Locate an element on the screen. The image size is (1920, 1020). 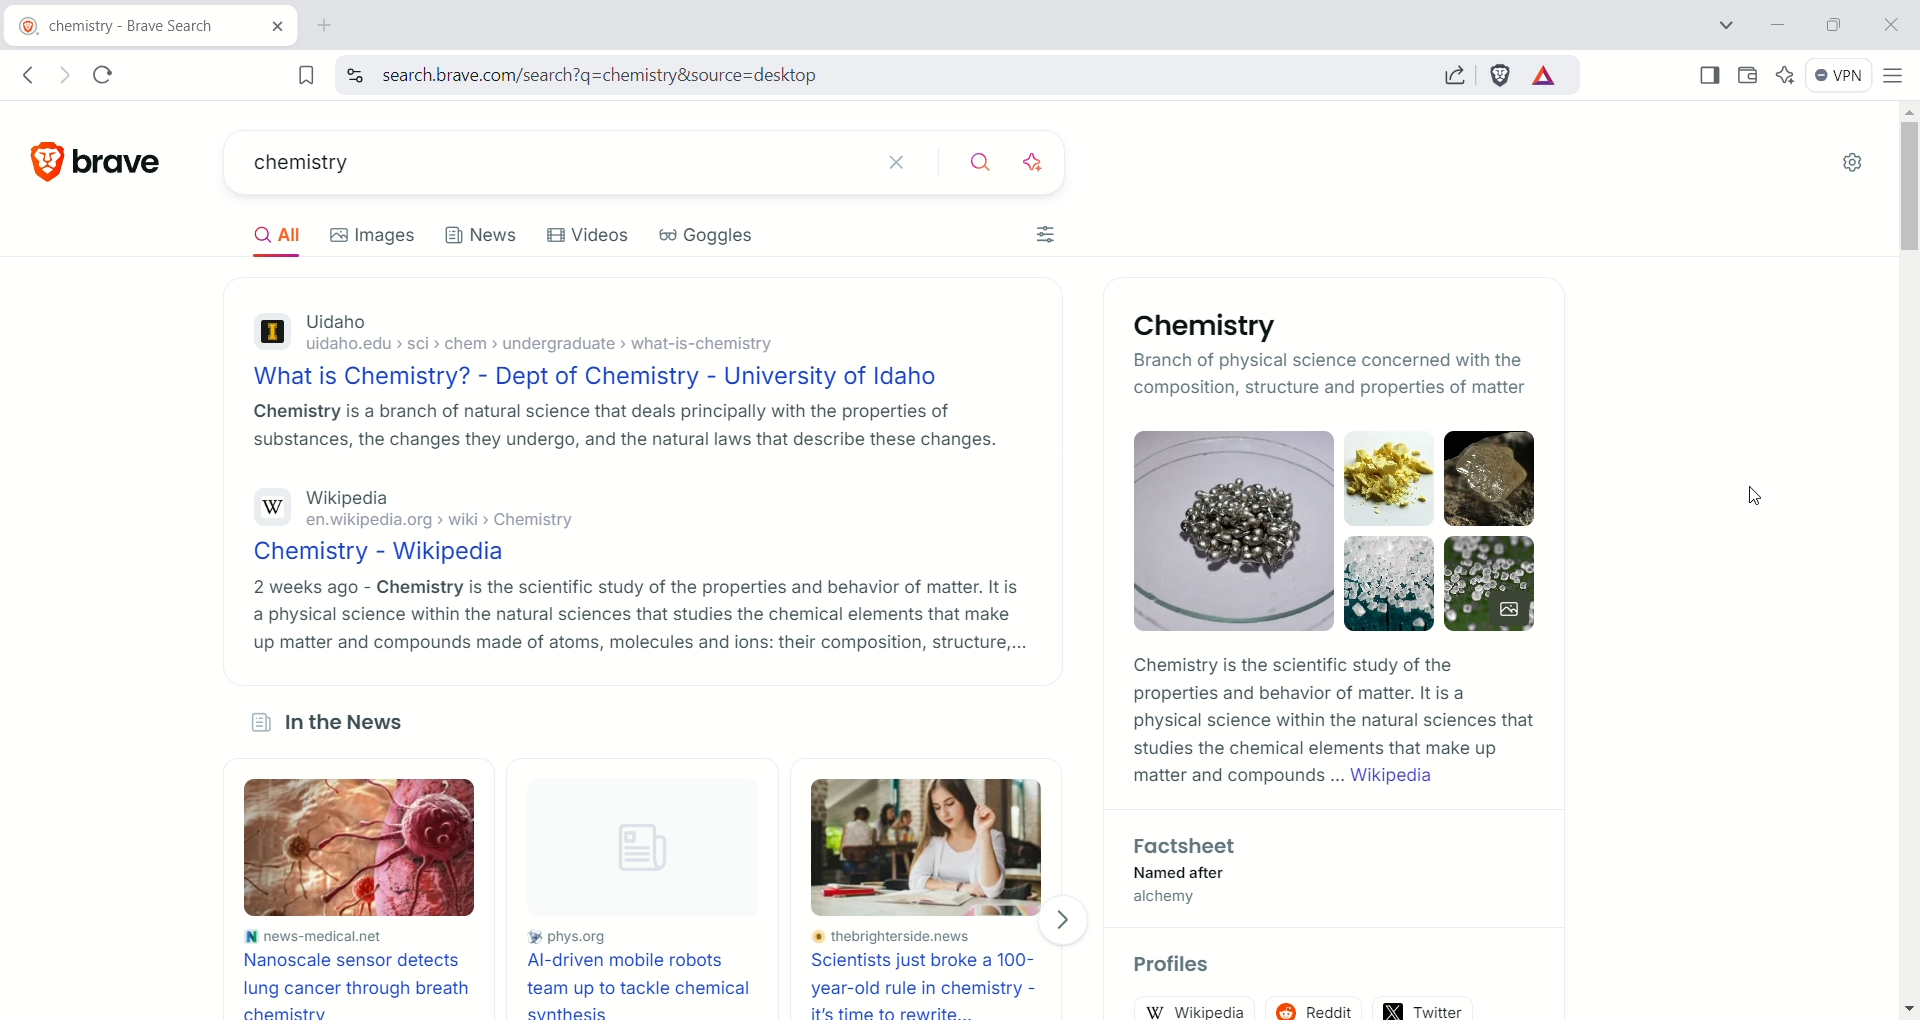
Images is located at coordinates (382, 235).